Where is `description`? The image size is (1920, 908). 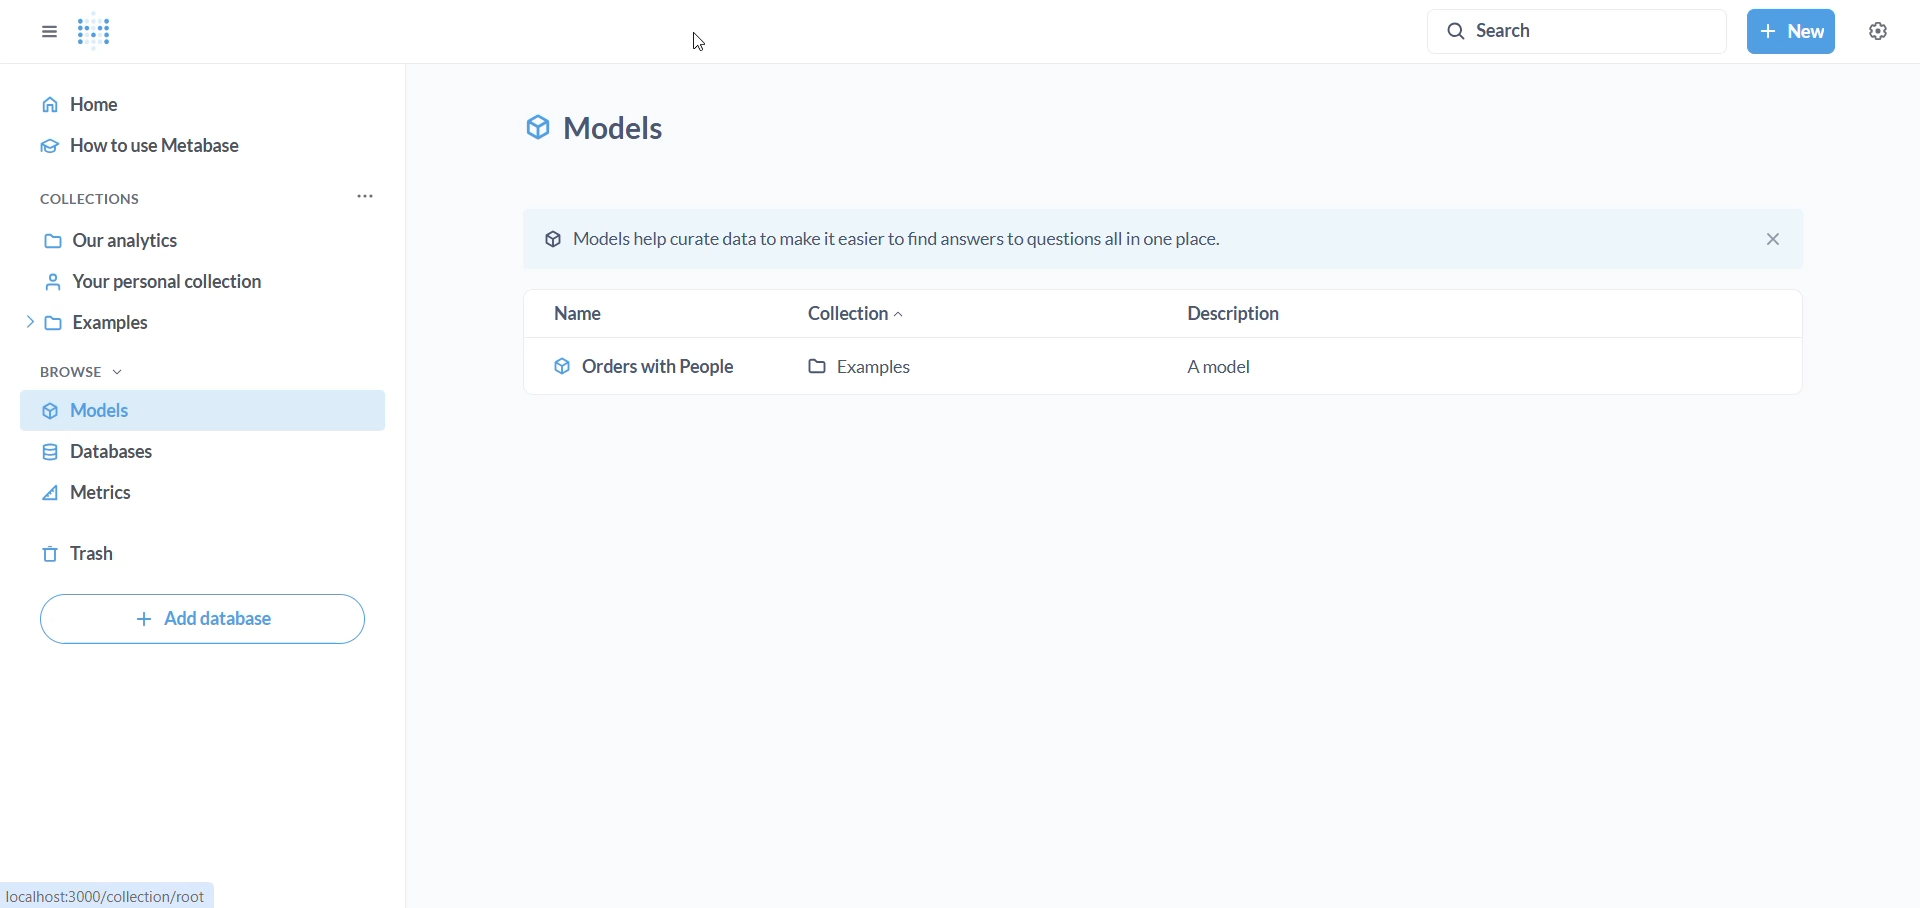 description is located at coordinates (1263, 312).